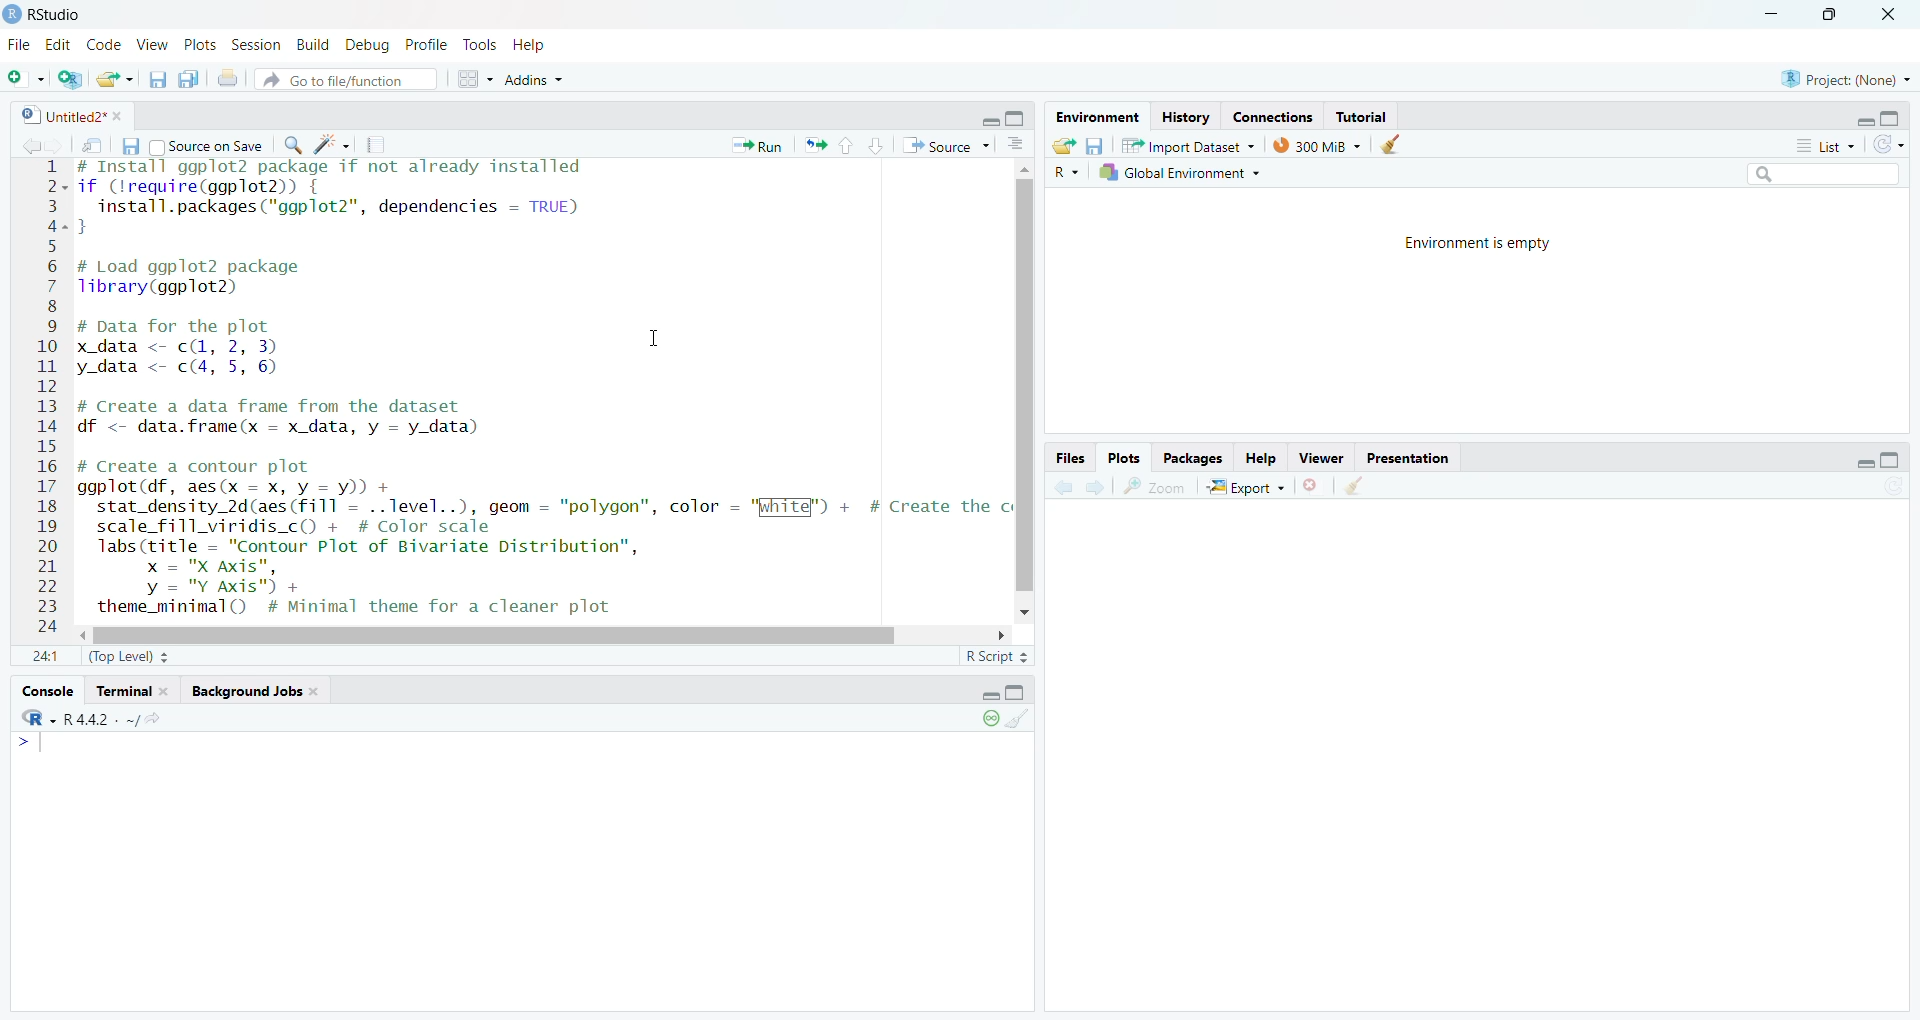  Describe the element at coordinates (1323, 458) in the screenshot. I see ` Viewer` at that location.